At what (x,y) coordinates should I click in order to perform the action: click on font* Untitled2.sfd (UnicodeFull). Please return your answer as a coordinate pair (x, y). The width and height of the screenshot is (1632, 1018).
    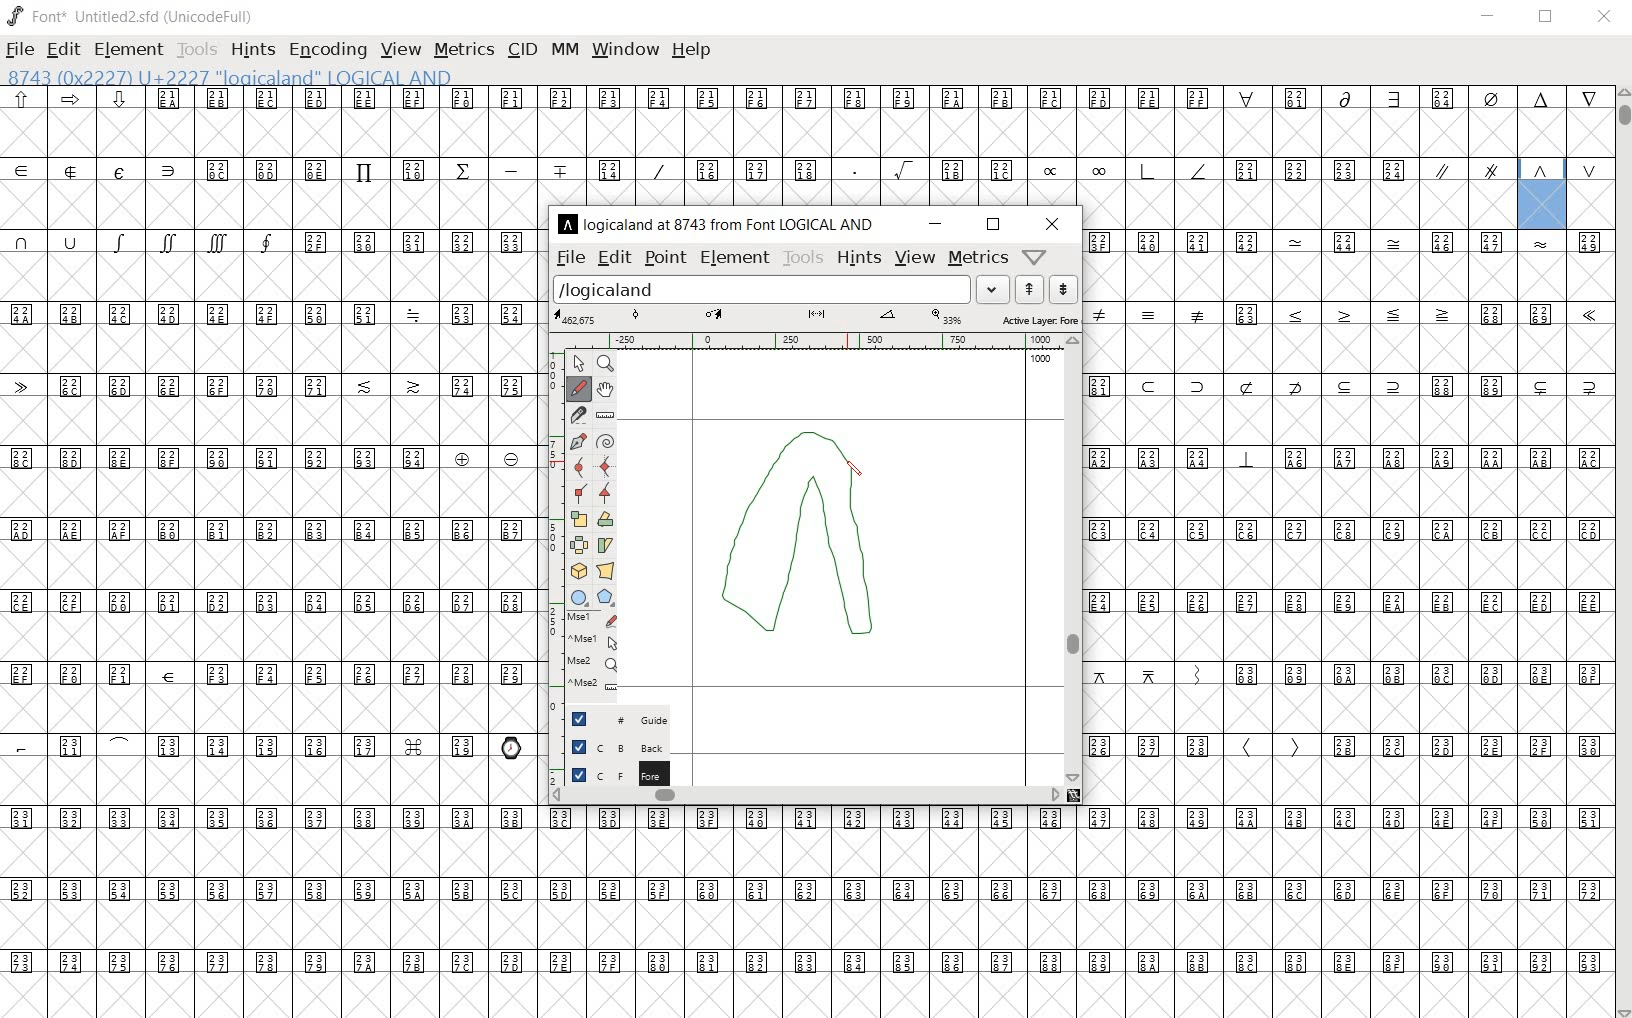
    Looking at the image, I should click on (133, 17).